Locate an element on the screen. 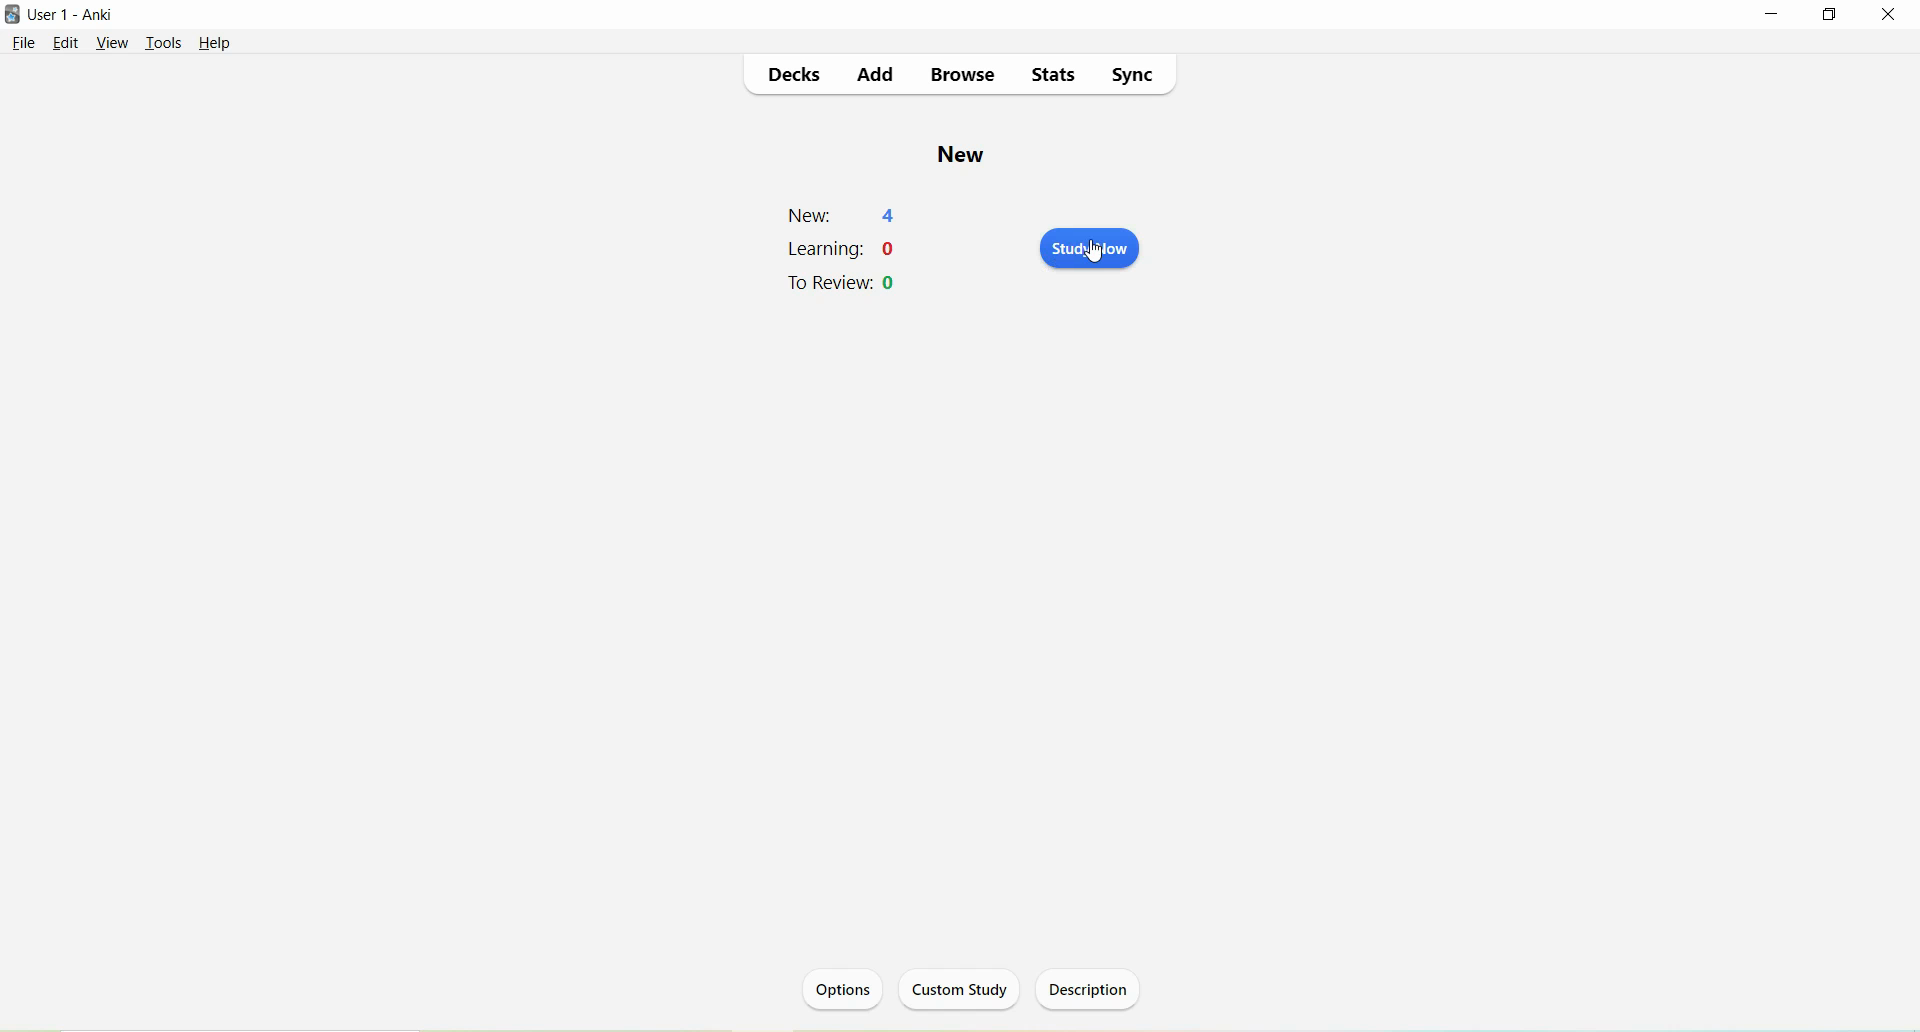  View is located at coordinates (113, 42).